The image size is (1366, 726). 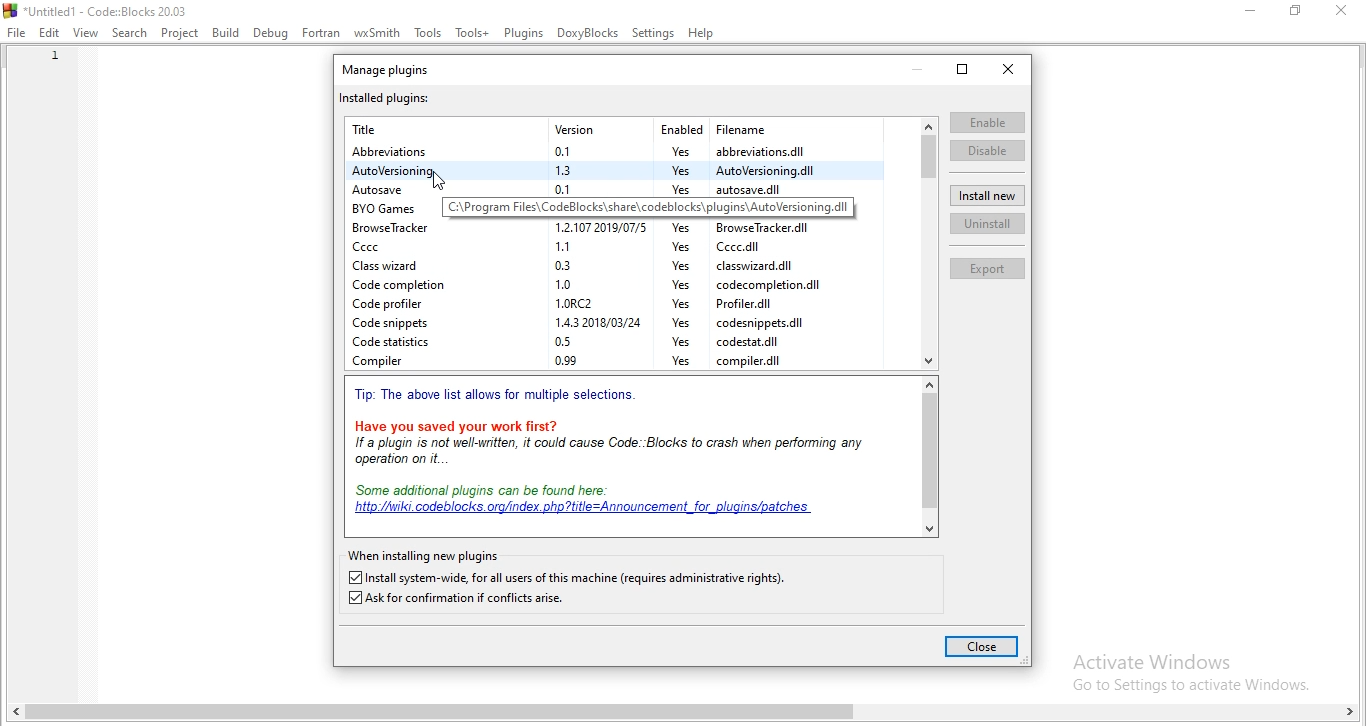 What do you see at coordinates (457, 600) in the screenshot?
I see `ask for confirmation if conflicts arise` at bounding box center [457, 600].